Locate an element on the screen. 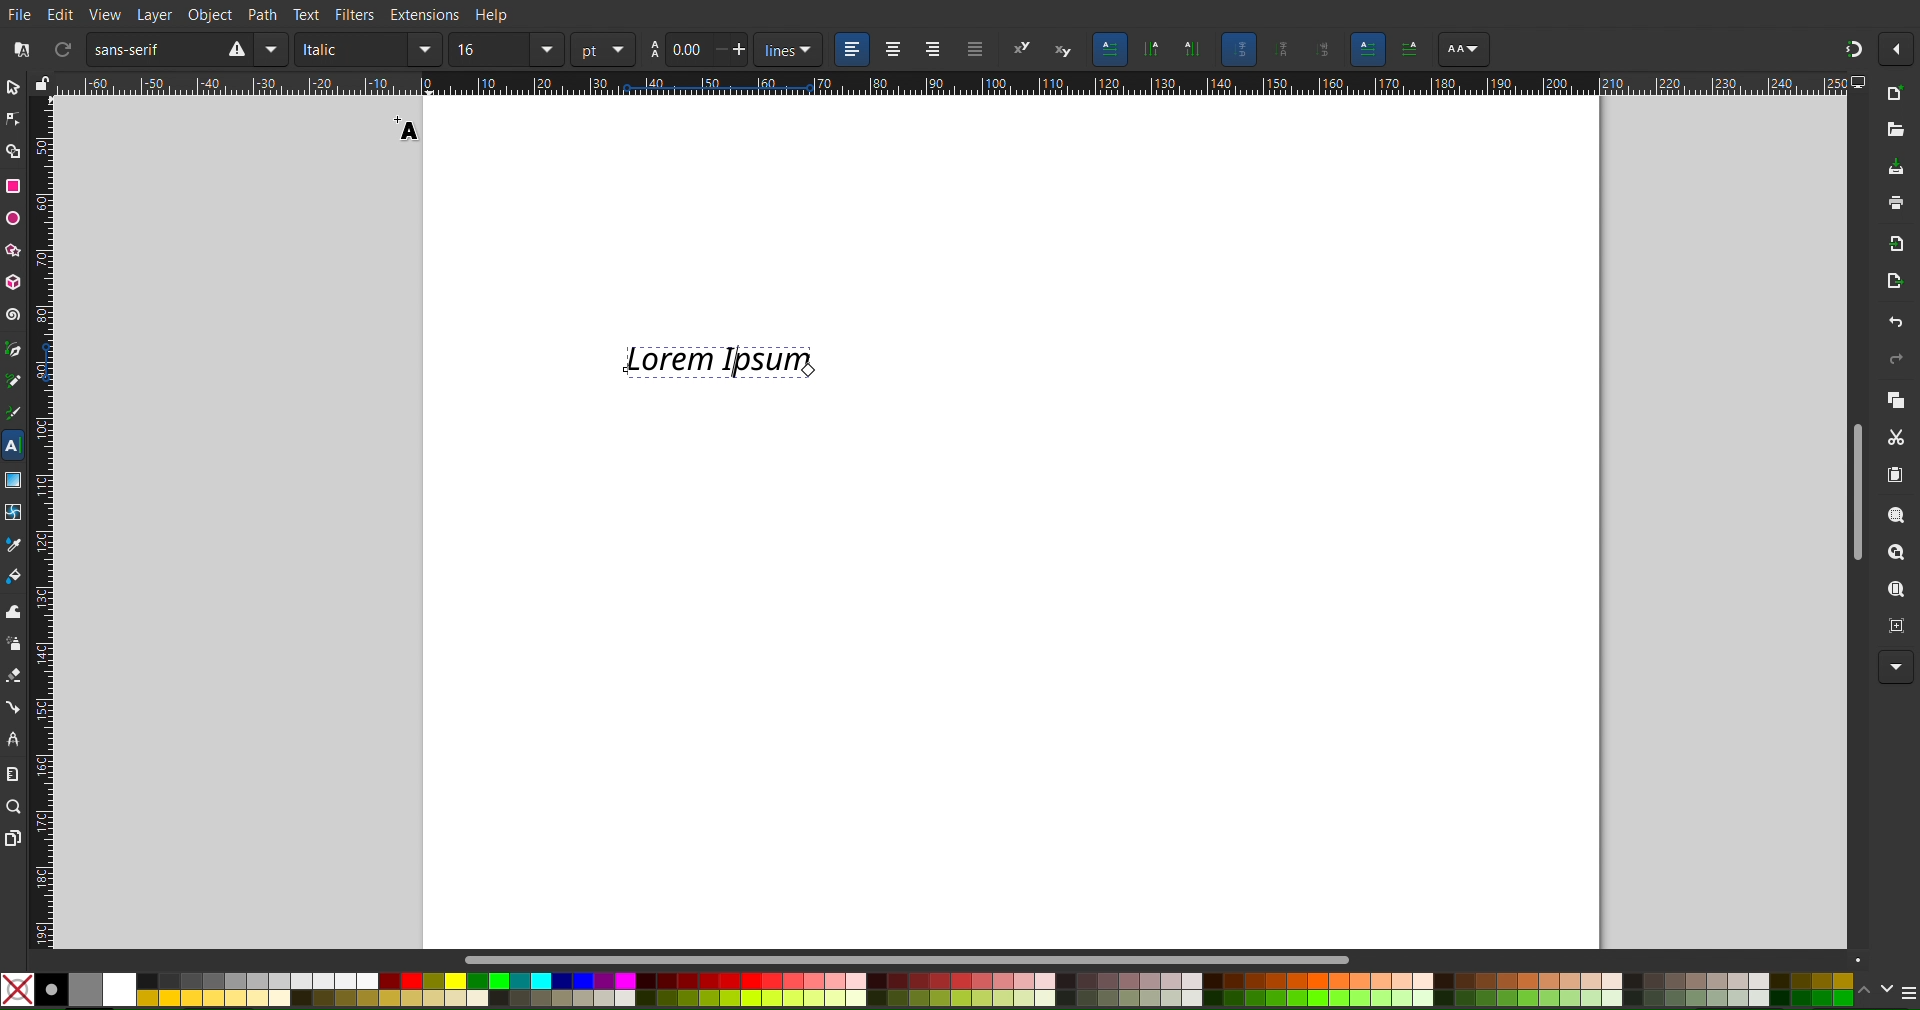  Font Collection is located at coordinates (19, 50).